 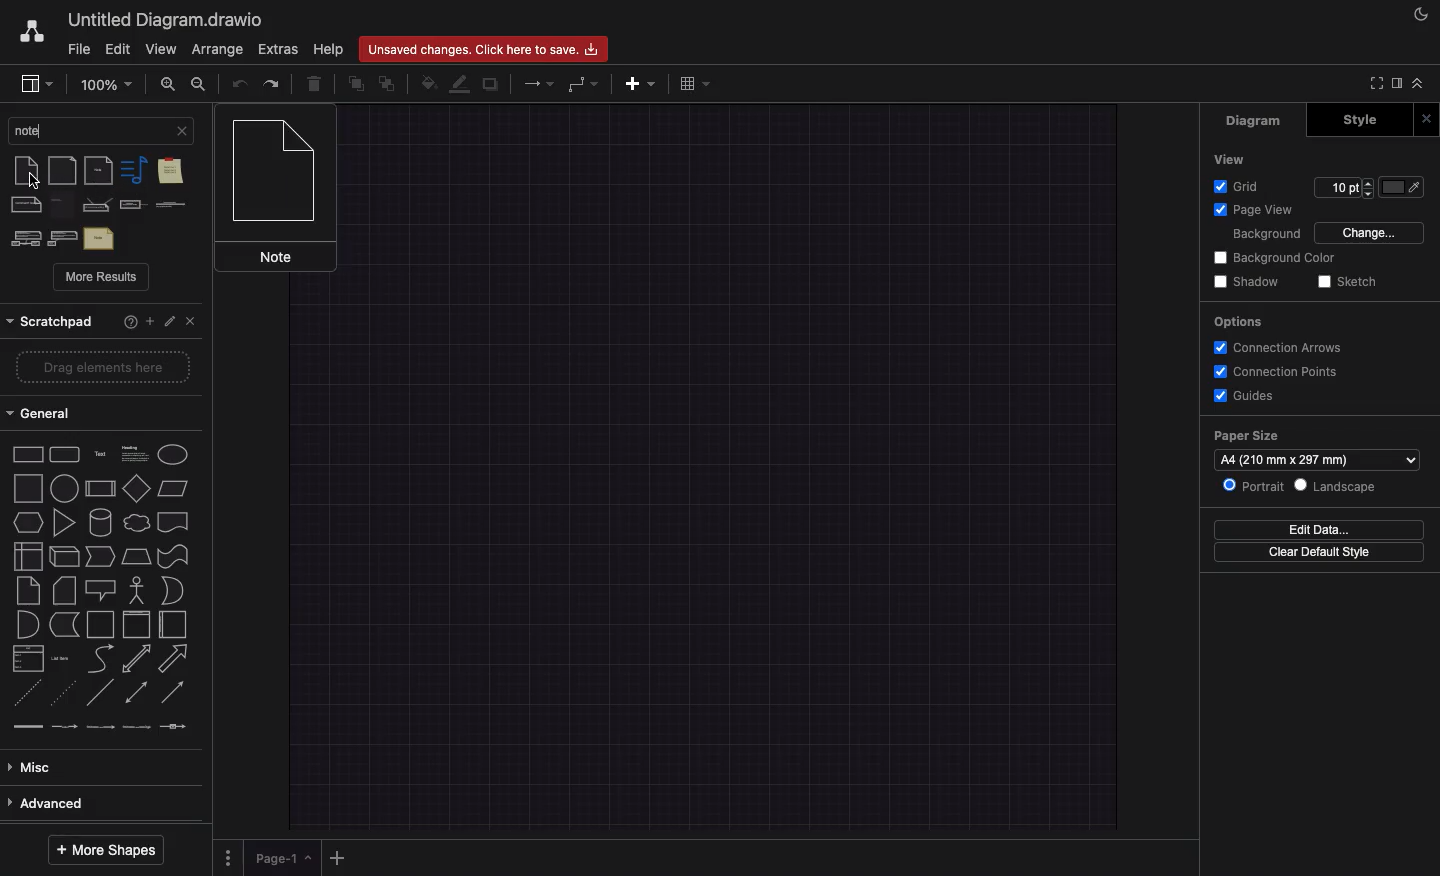 I want to click on connector with label, so click(x=65, y=732).